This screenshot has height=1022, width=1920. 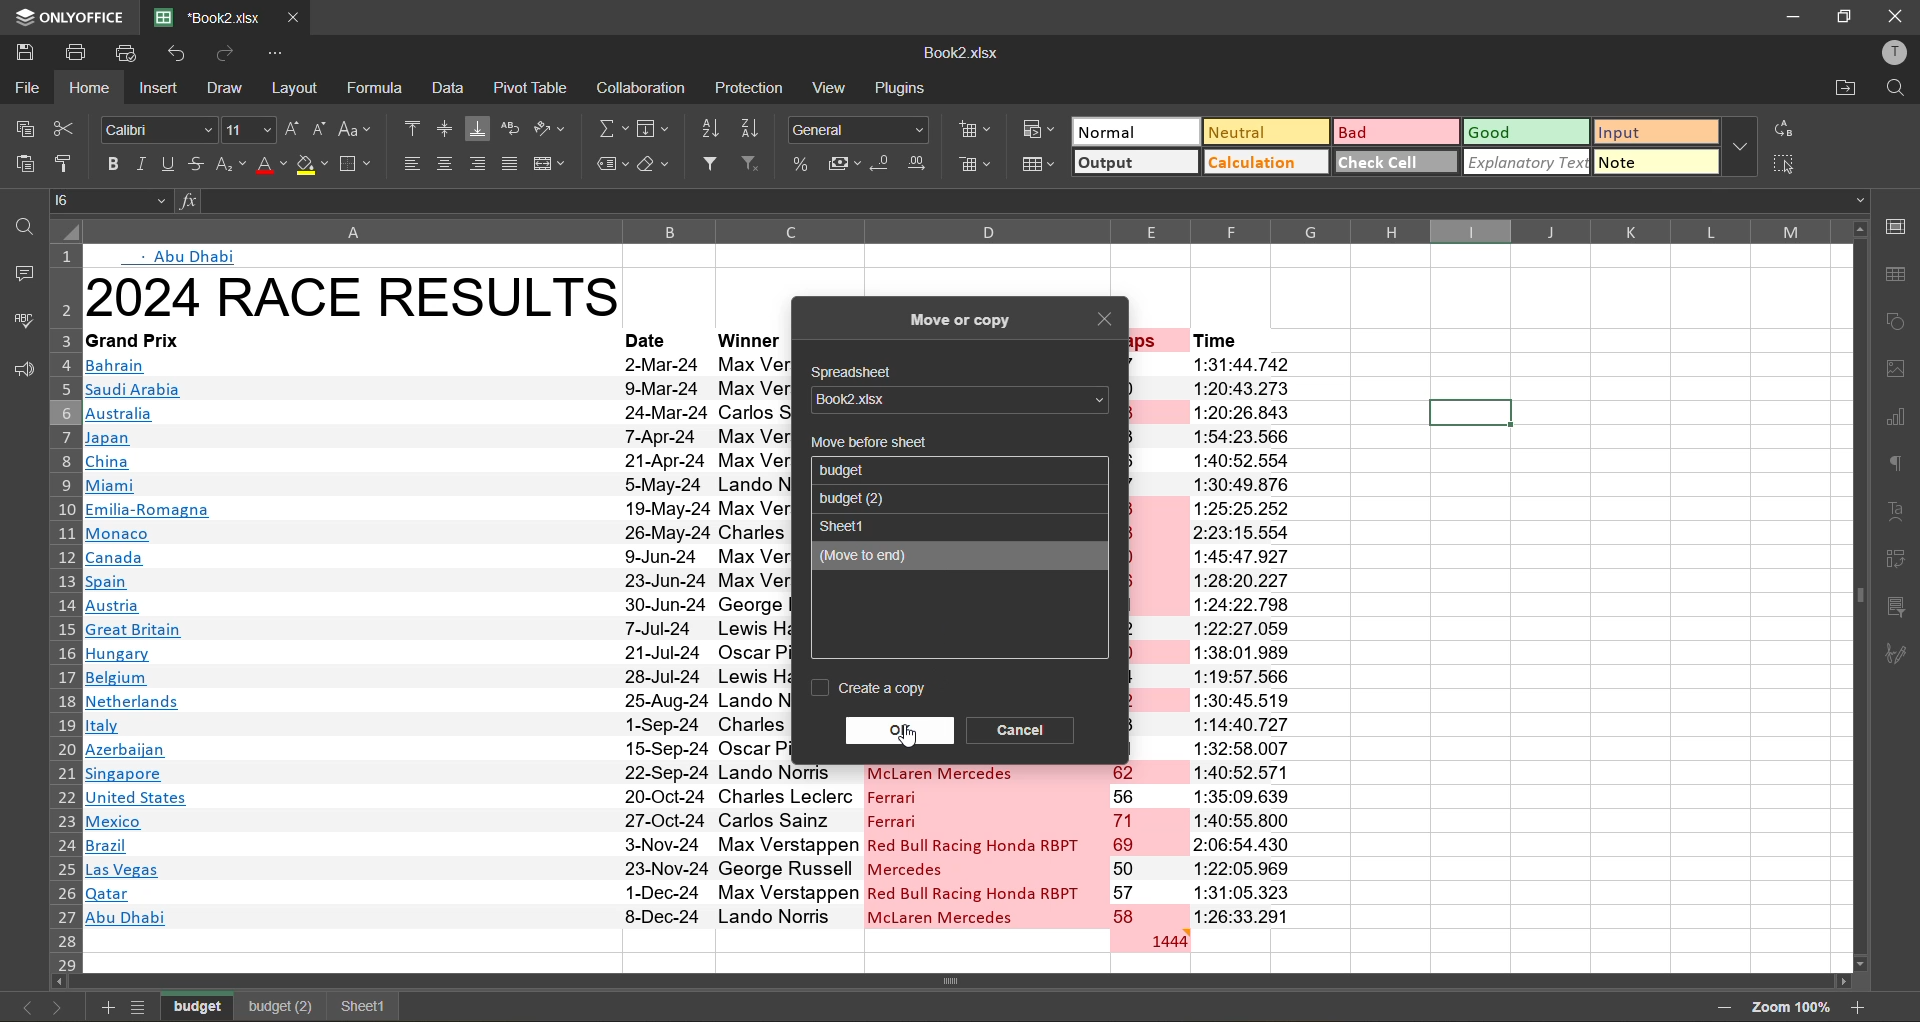 I want to click on move before sheet, so click(x=866, y=443).